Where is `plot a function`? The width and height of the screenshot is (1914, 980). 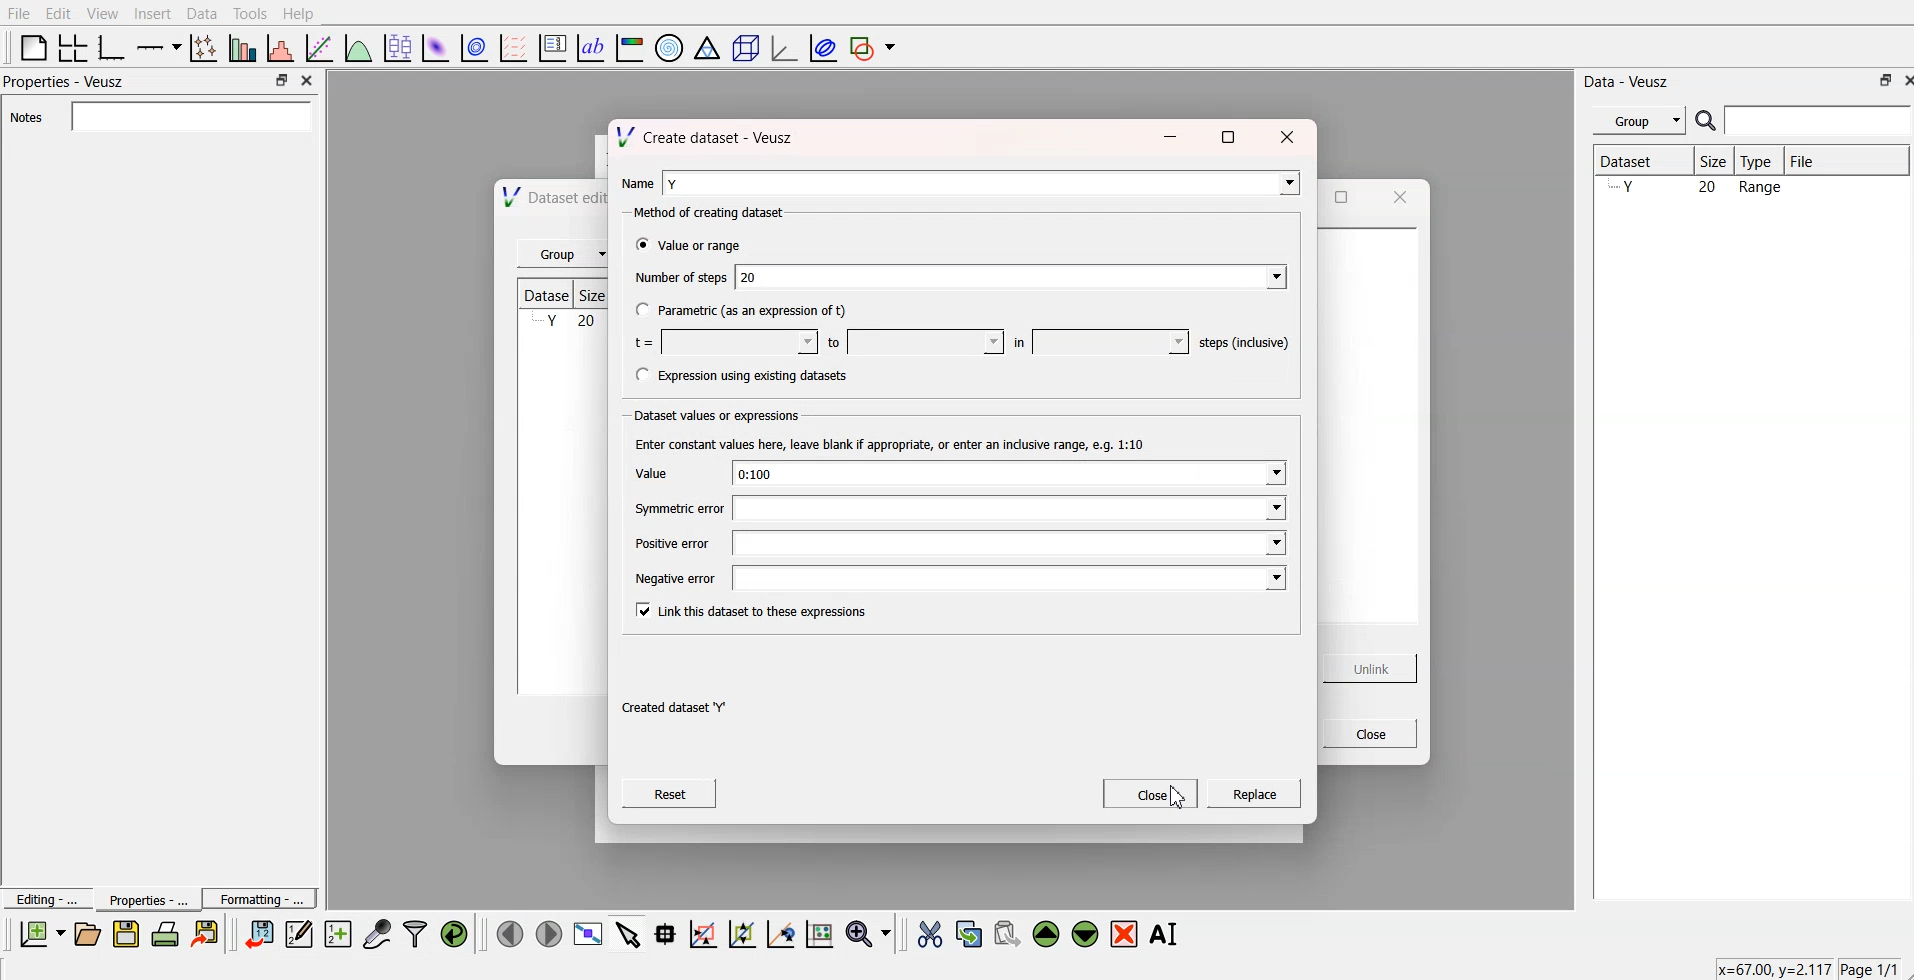
plot a function is located at coordinates (359, 47).